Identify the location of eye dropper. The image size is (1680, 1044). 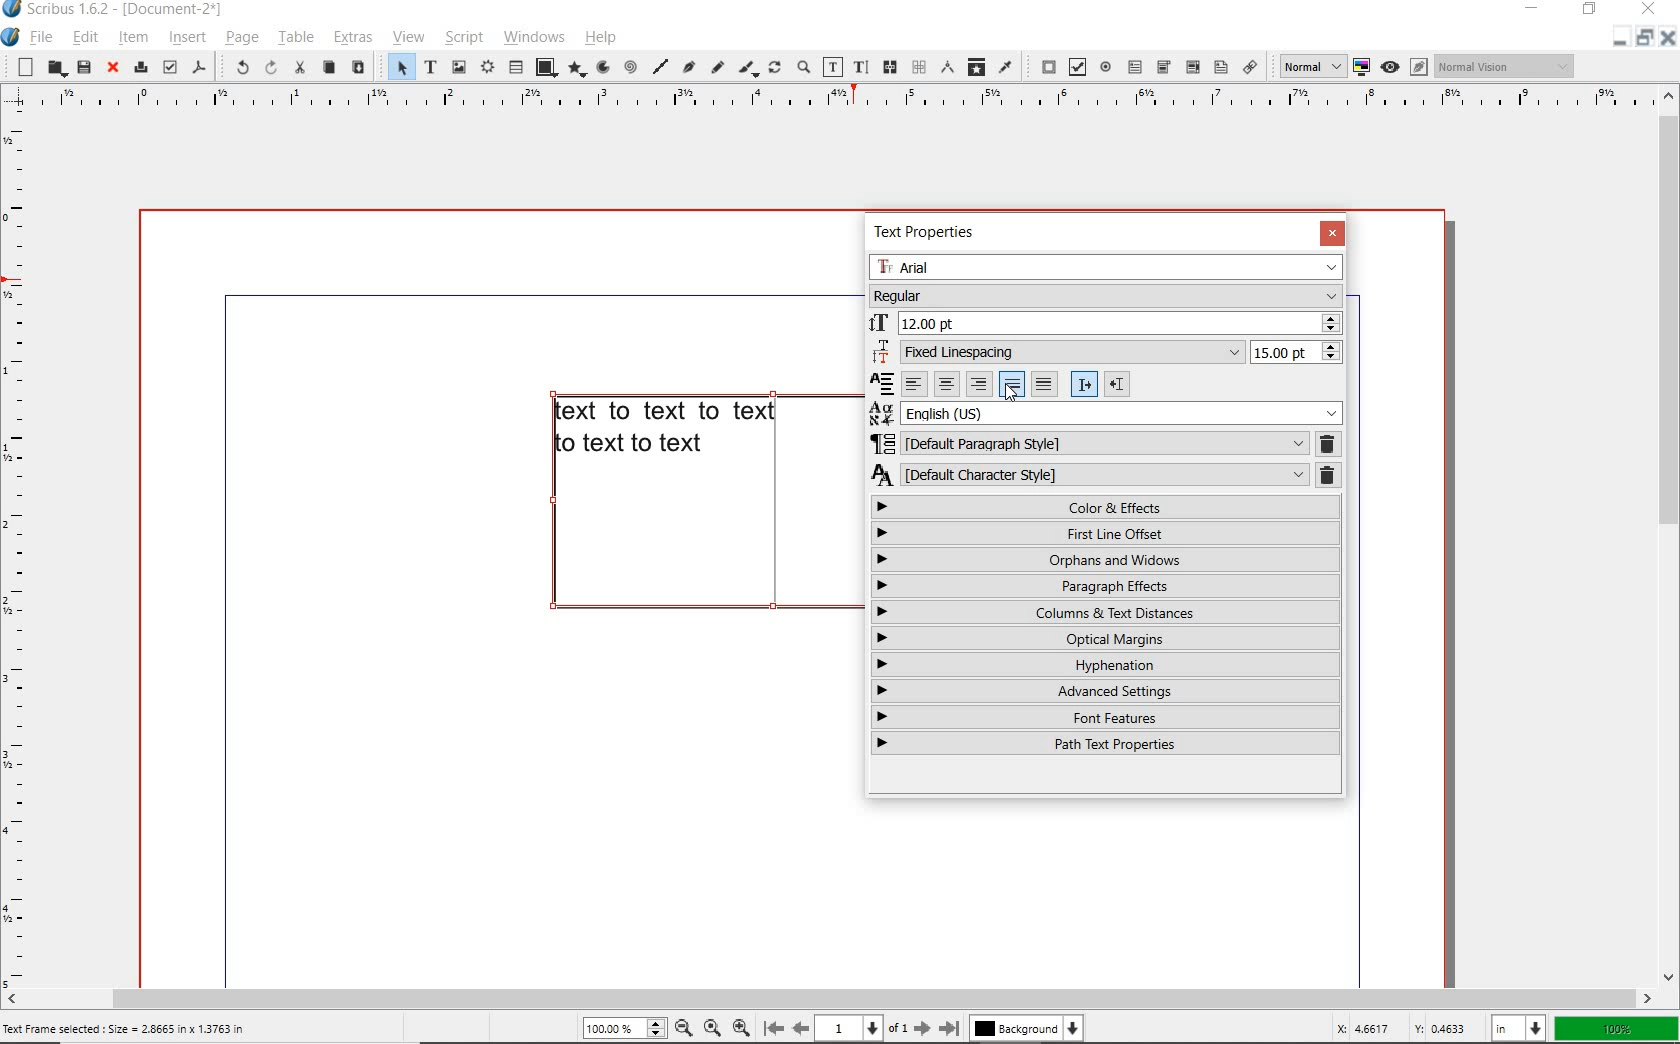
(1006, 67).